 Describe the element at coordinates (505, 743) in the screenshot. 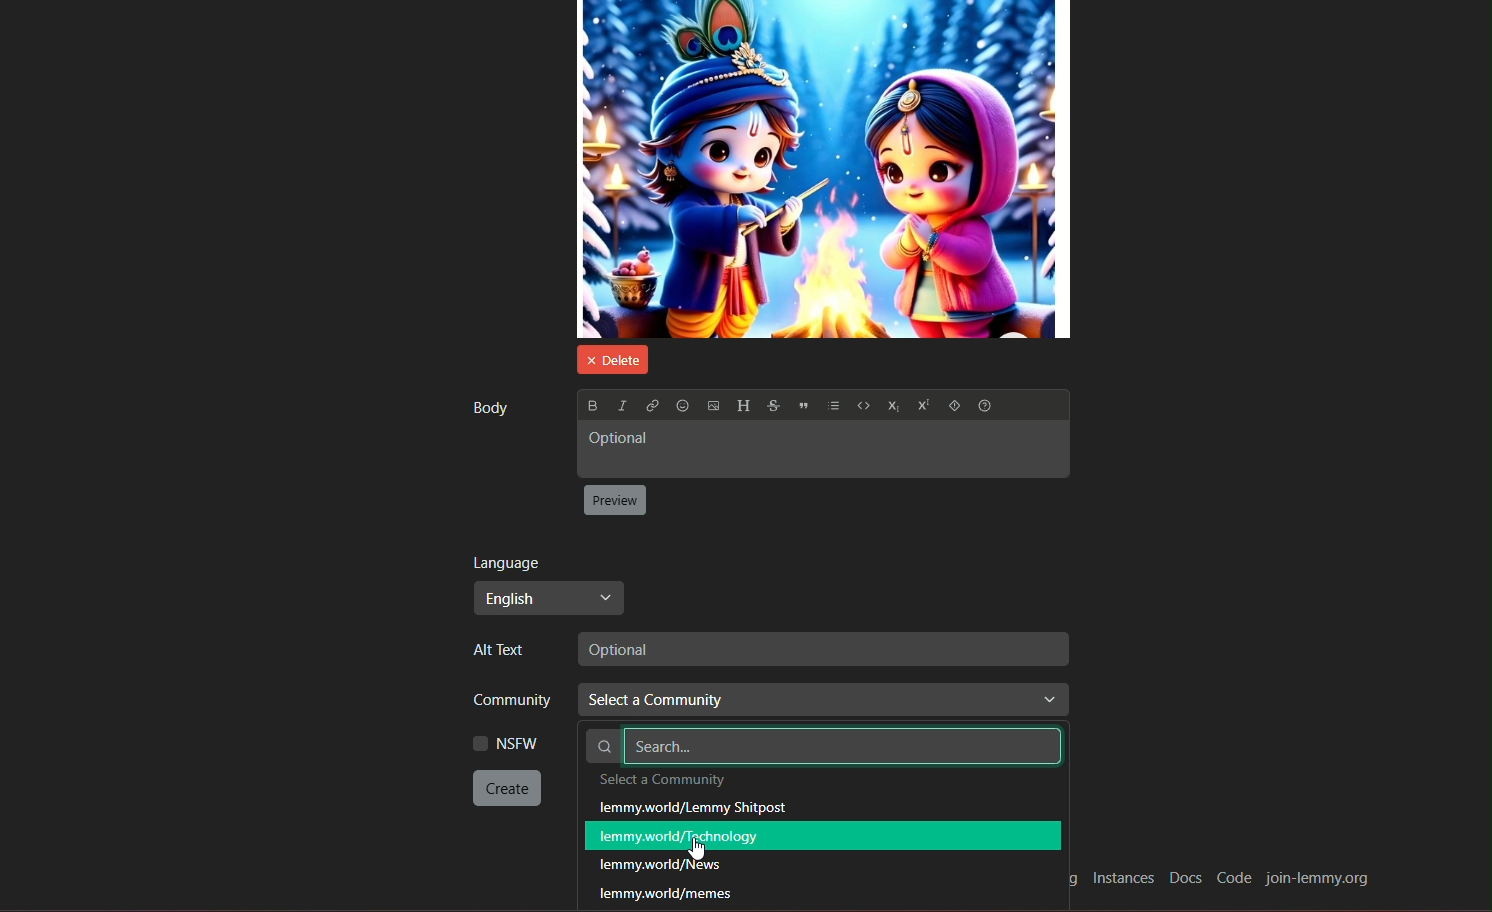

I see `NSFW` at that location.